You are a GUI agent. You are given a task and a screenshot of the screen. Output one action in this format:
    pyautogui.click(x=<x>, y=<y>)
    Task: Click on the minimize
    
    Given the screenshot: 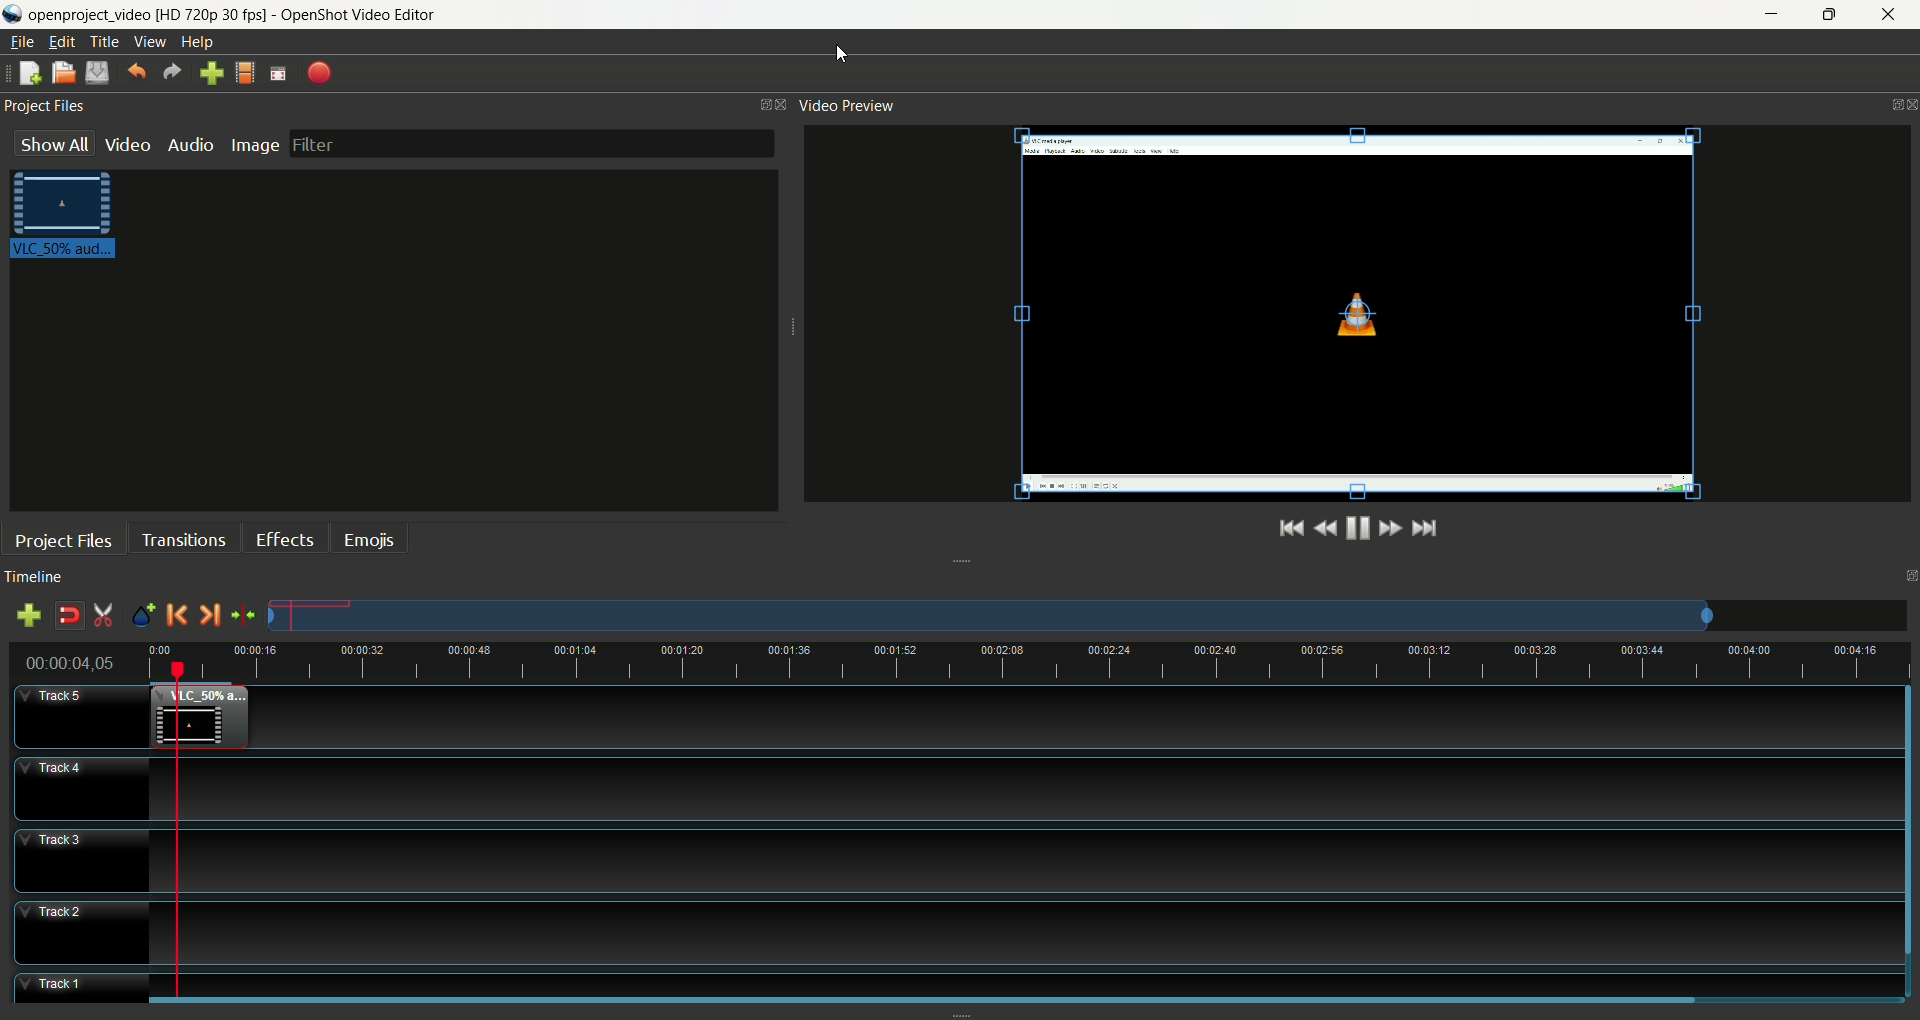 What is the action you would take?
    pyautogui.click(x=1768, y=15)
    